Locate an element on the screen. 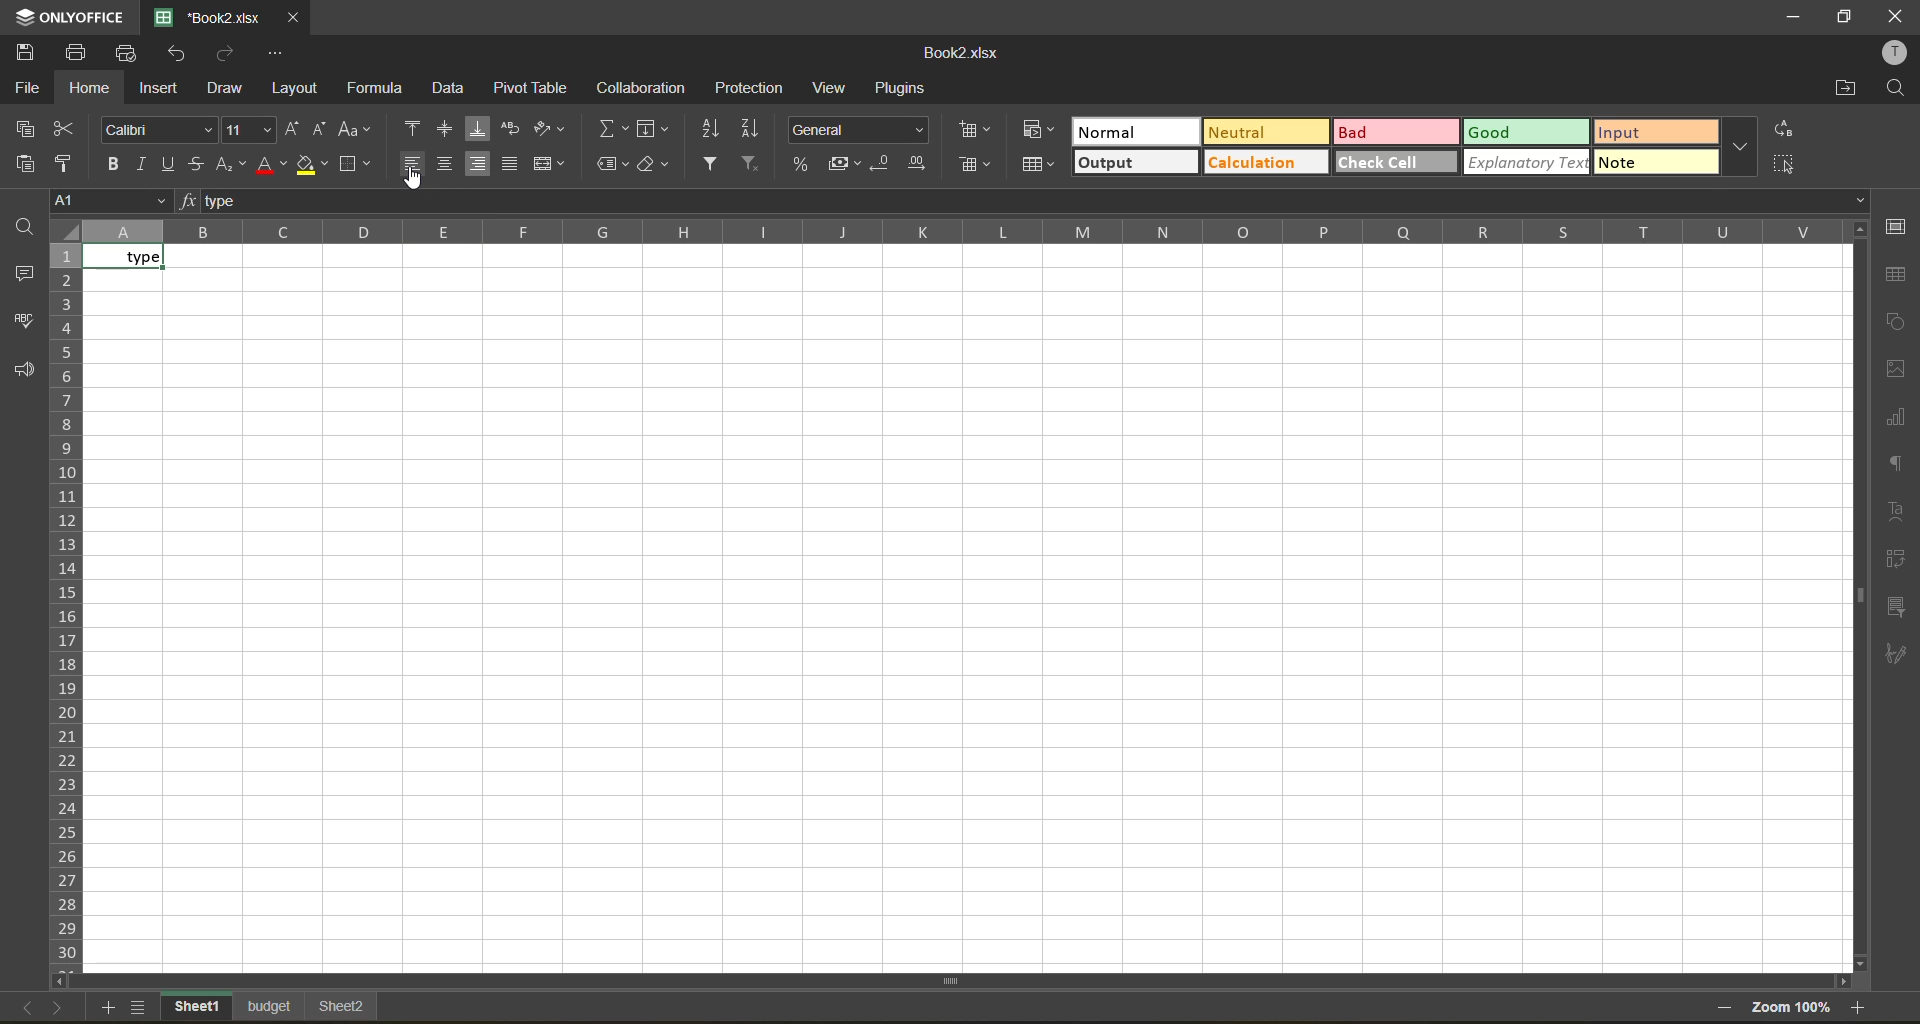 This screenshot has height=1024, width=1920. file name is located at coordinates (215, 16).